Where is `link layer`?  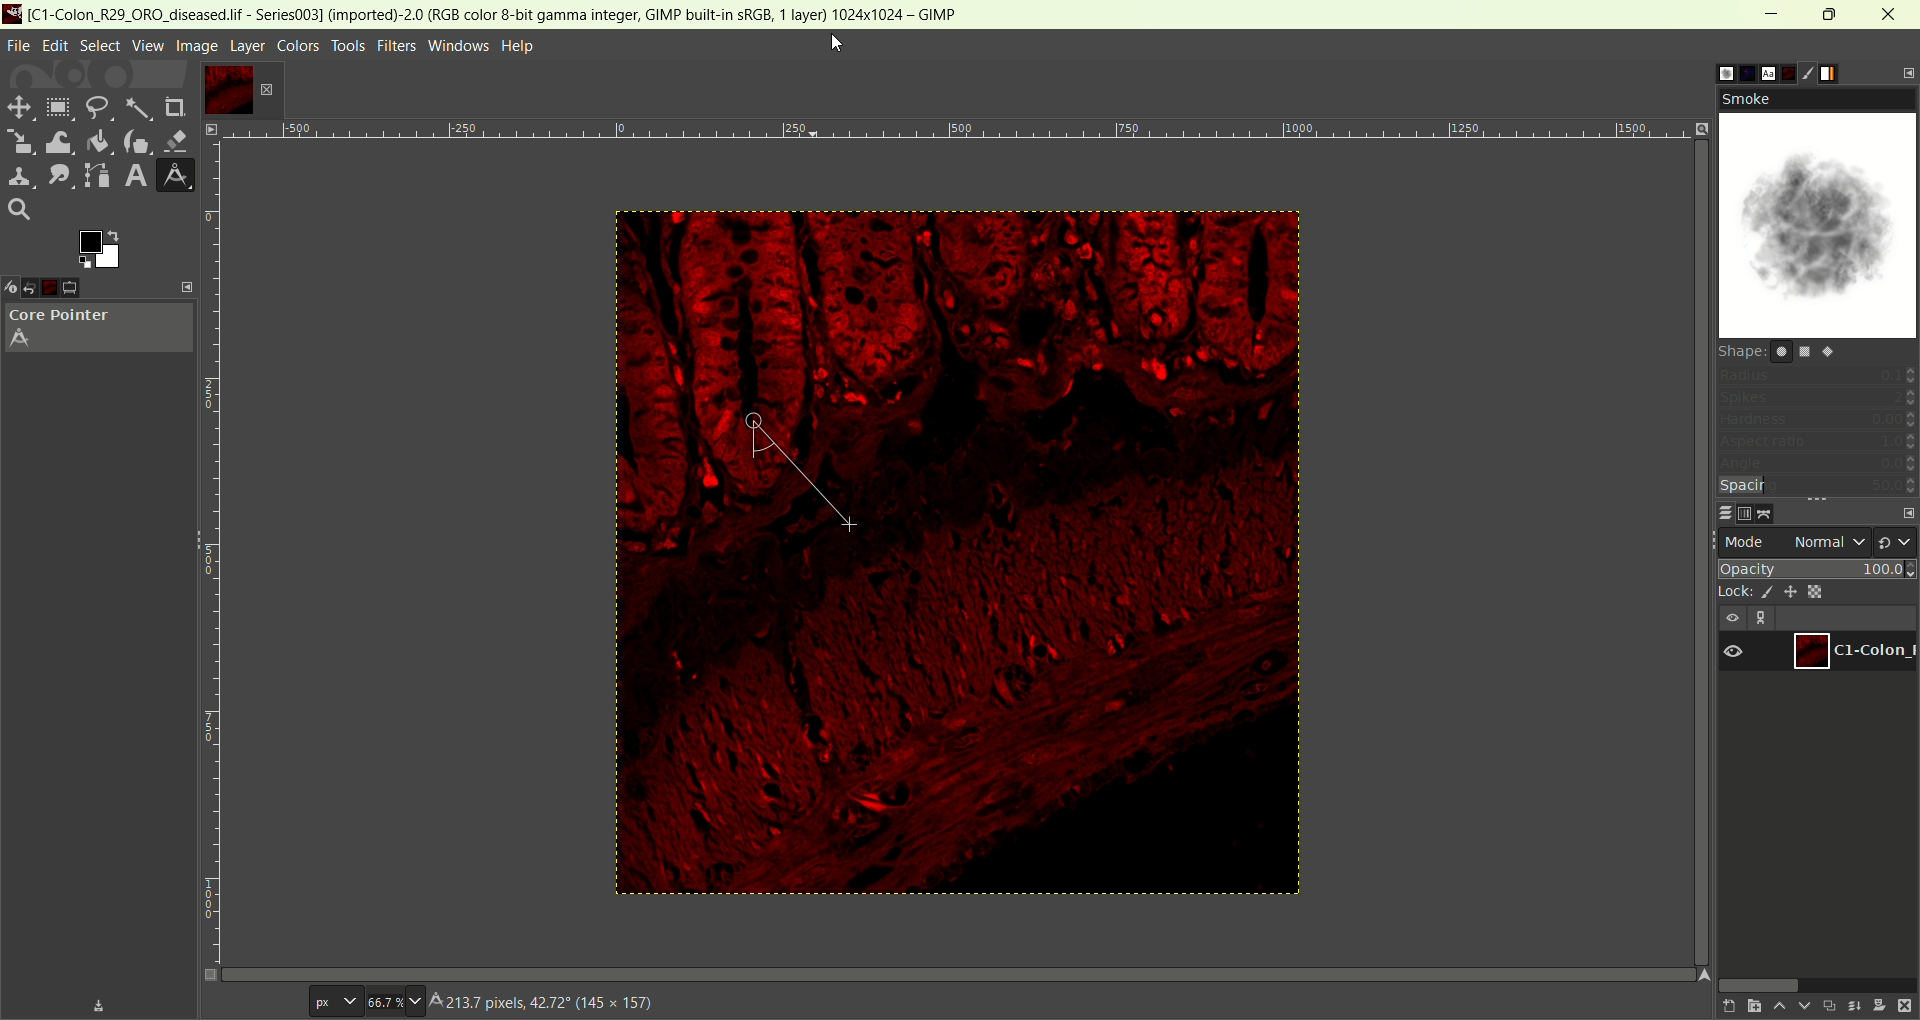 link layer is located at coordinates (1763, 619).